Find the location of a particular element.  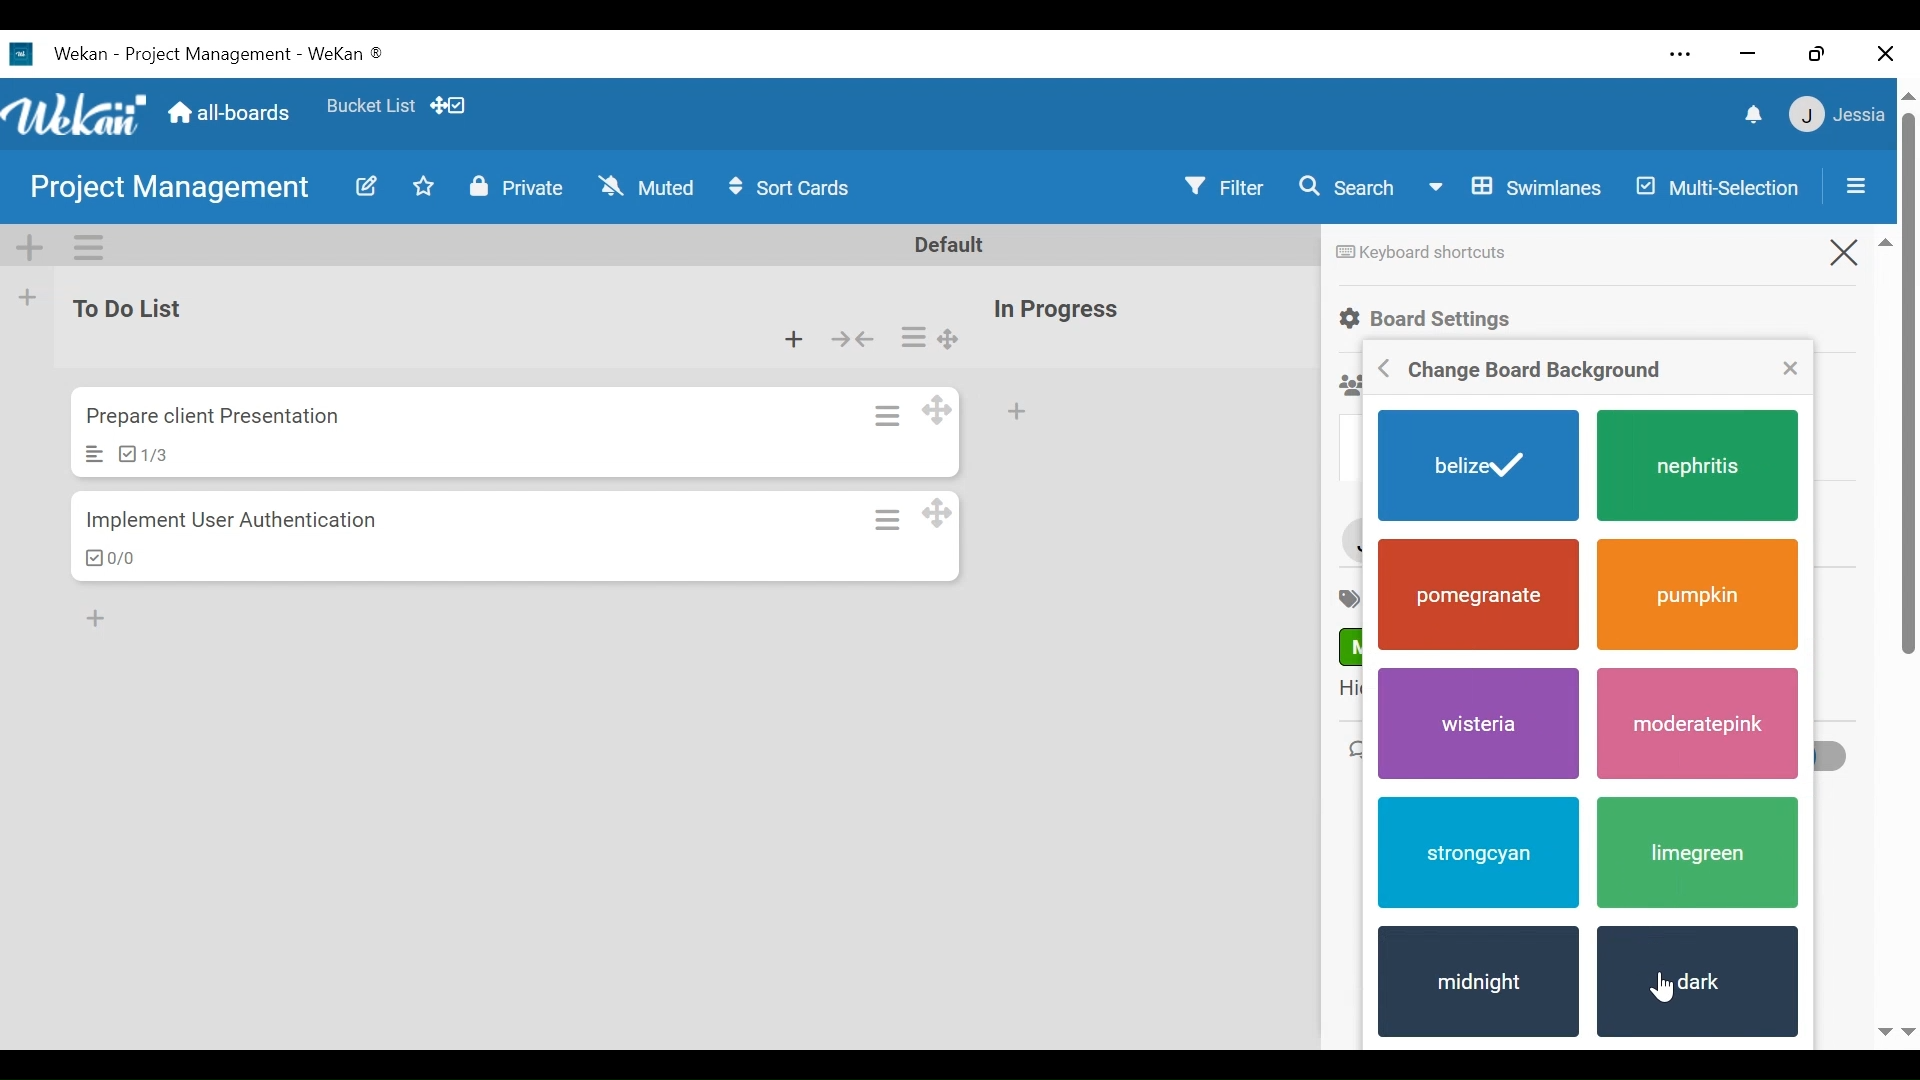

close is located at coordinates (1882, 50).